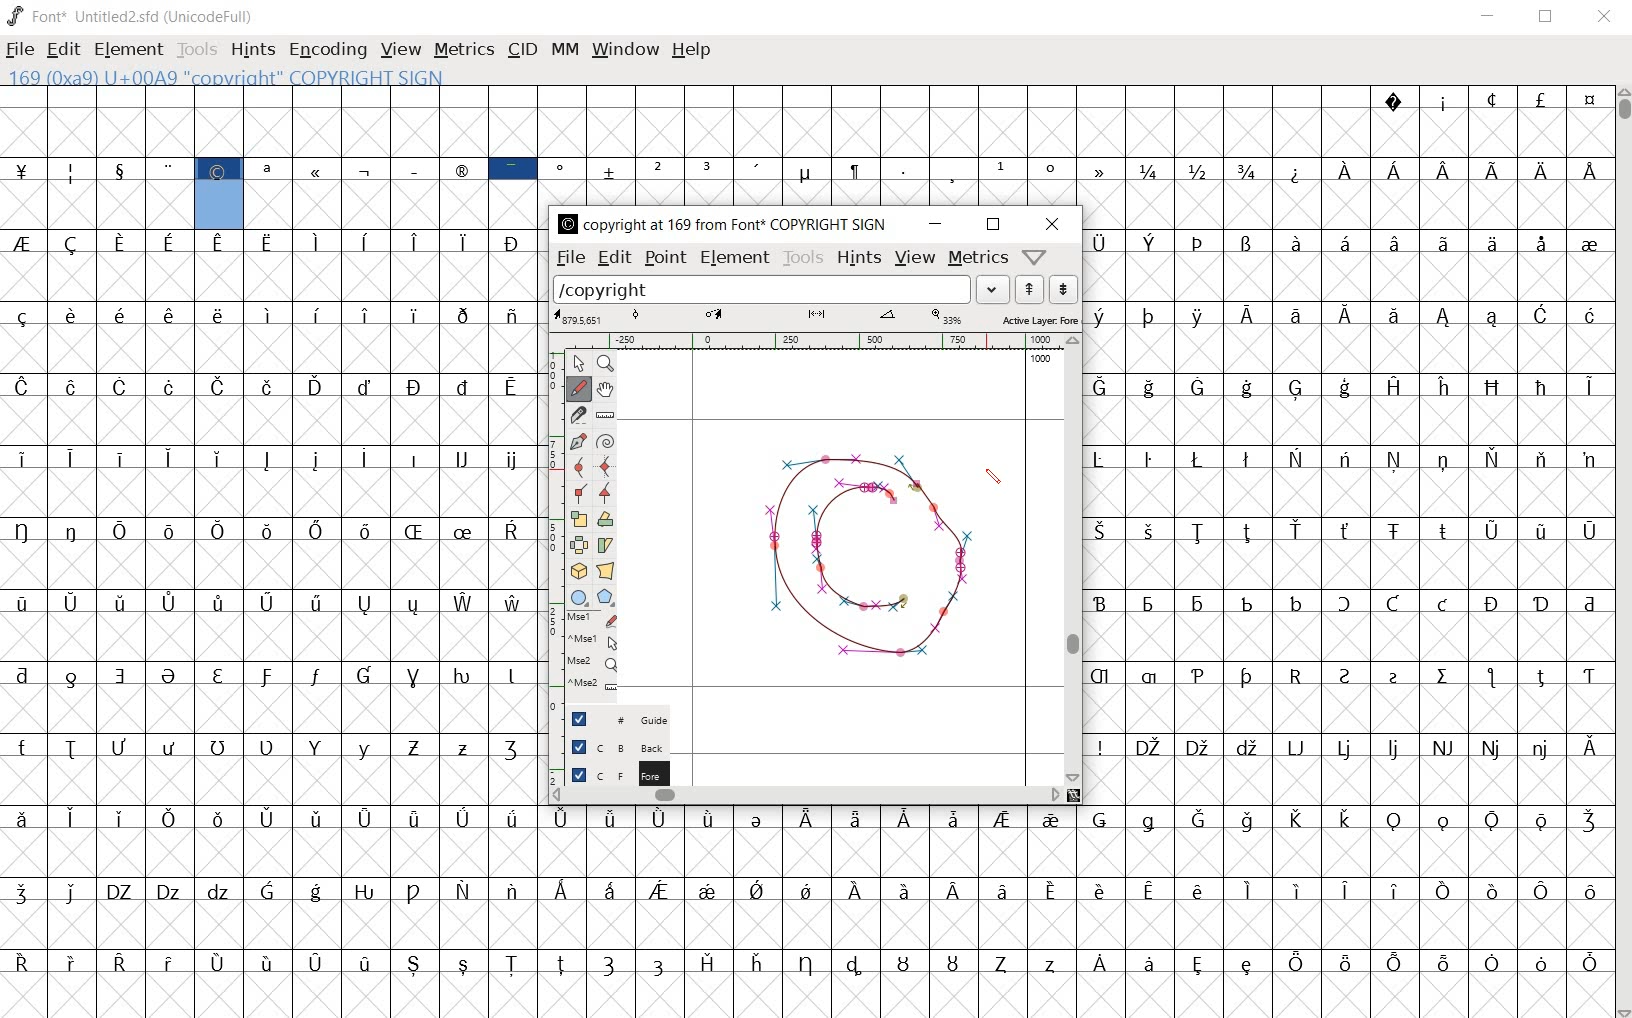 The width and height of the screenshot is (1632, 1018). I want to click on mAGNIFY, so click(605, 364).